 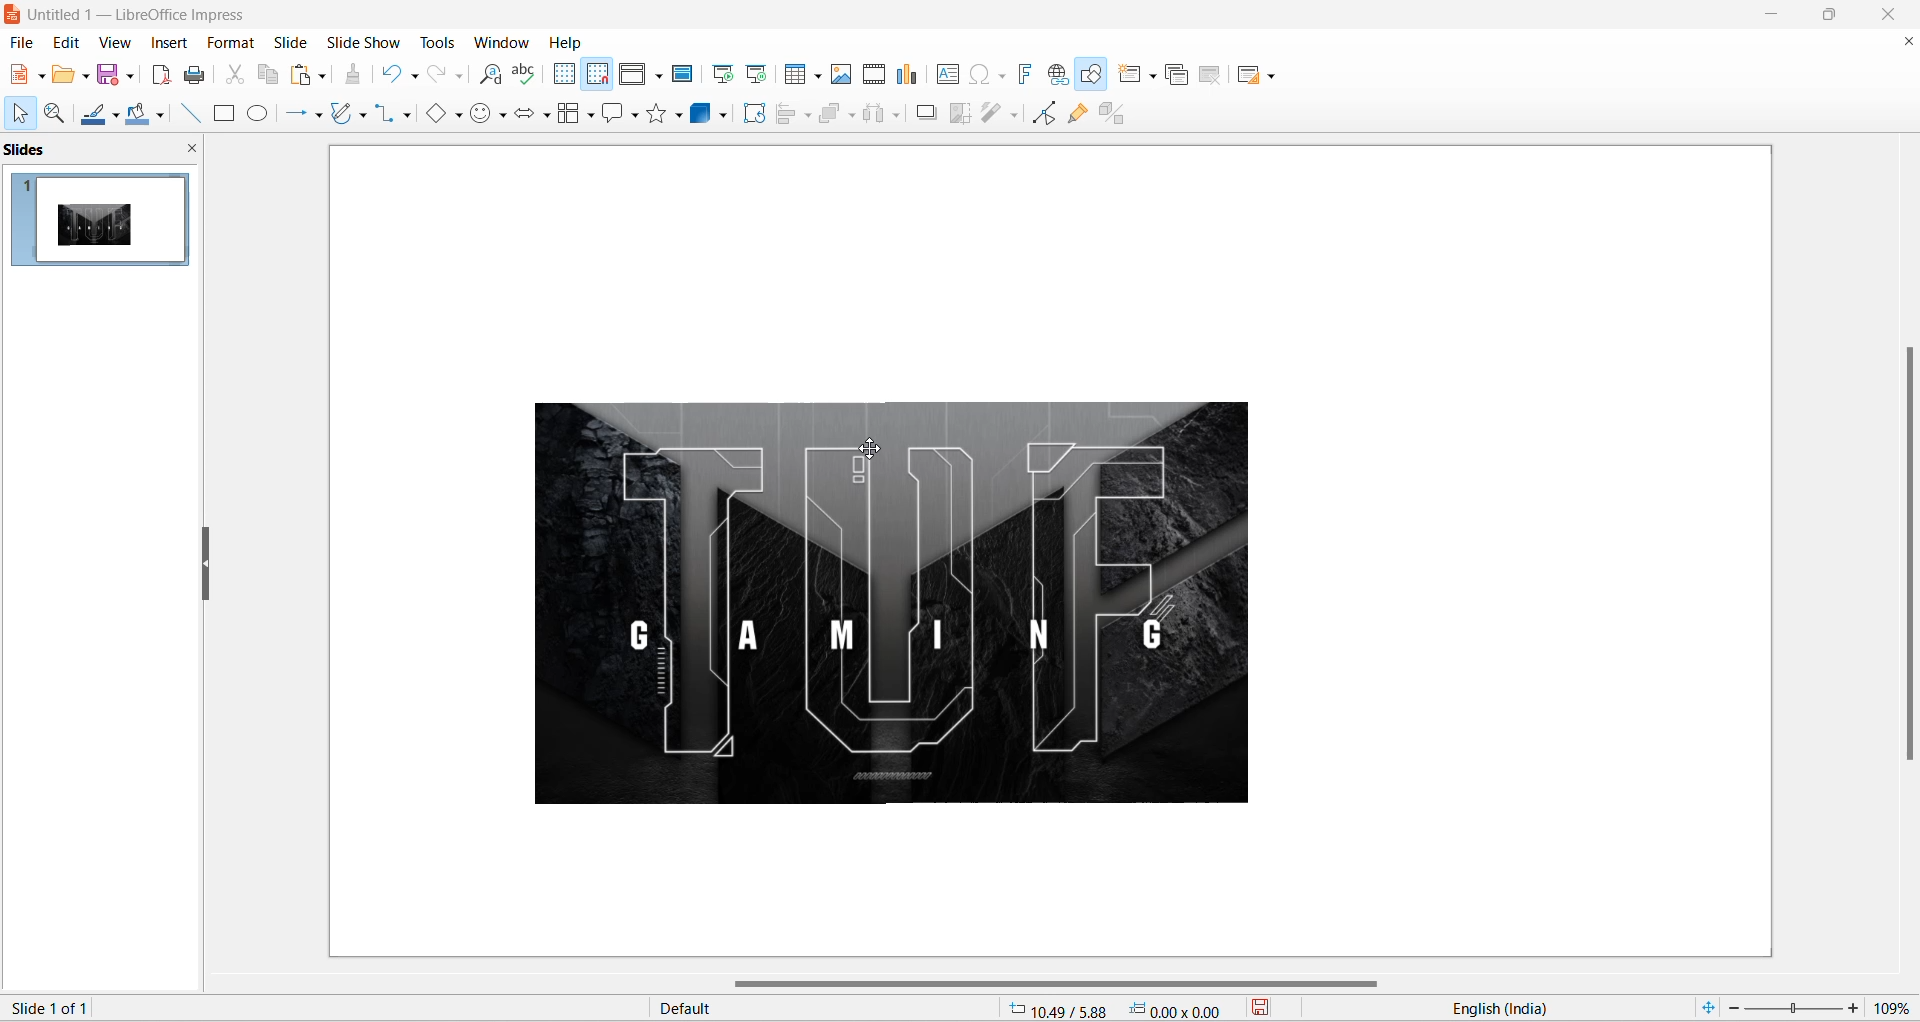 I want to click on insert fontwork text, so click(x=1024, y=73).